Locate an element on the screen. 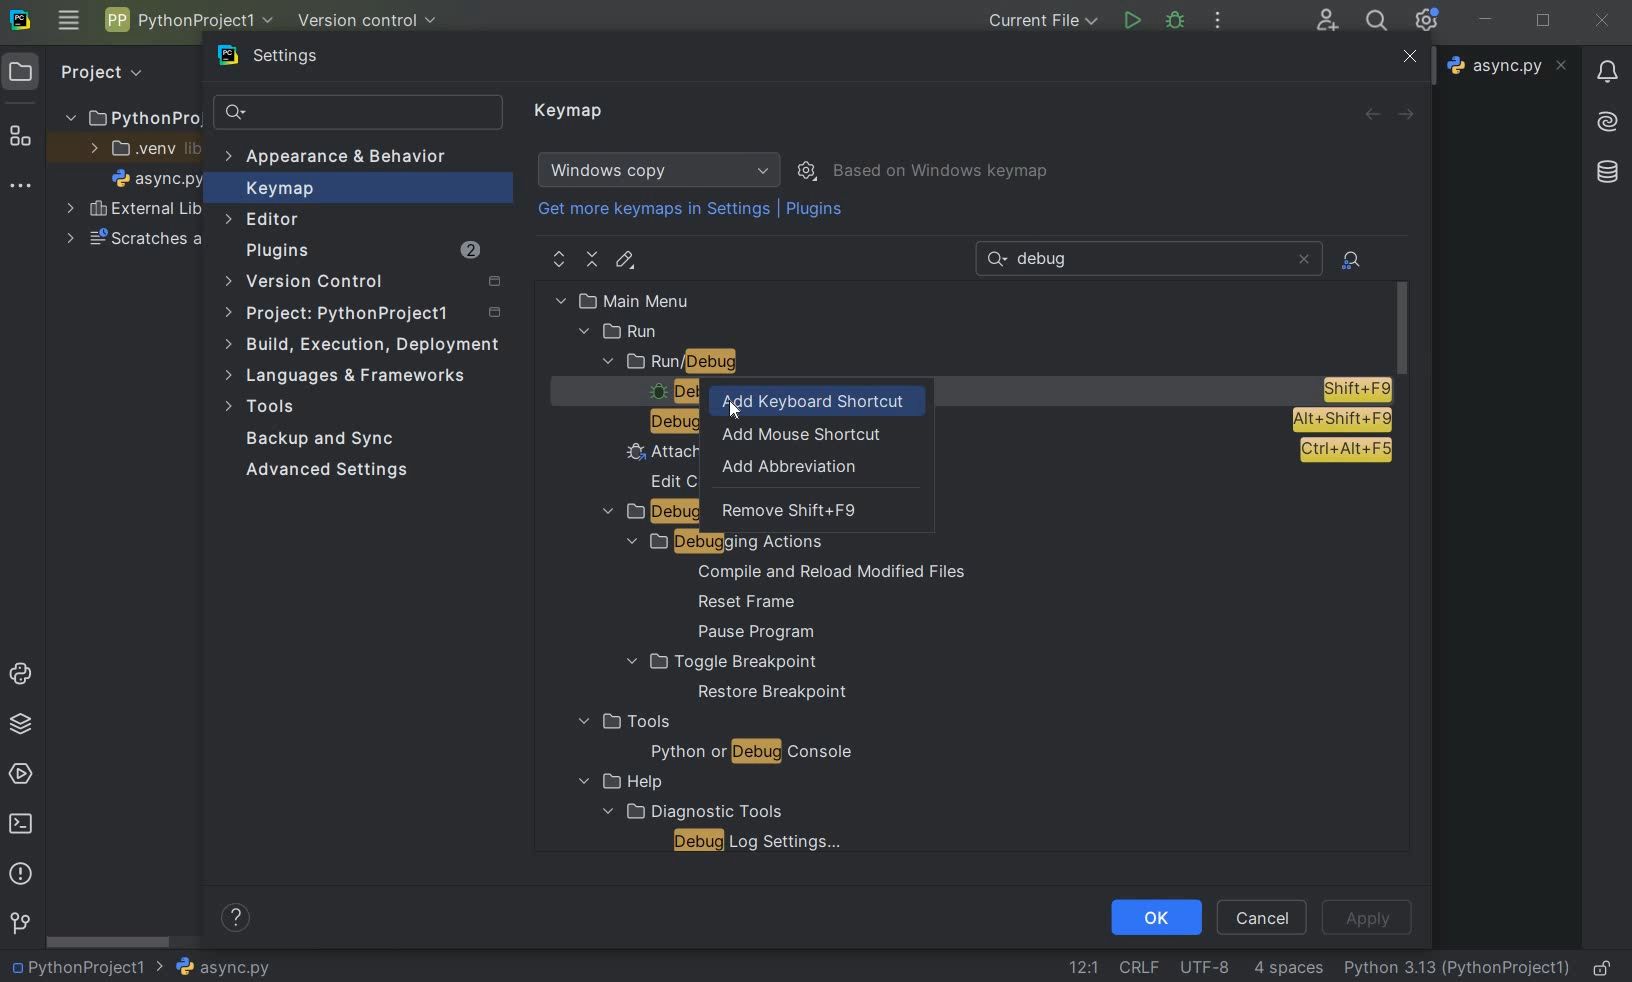 This screenshot has width=1632, height=982. run is located at coordinates (1131, 21).